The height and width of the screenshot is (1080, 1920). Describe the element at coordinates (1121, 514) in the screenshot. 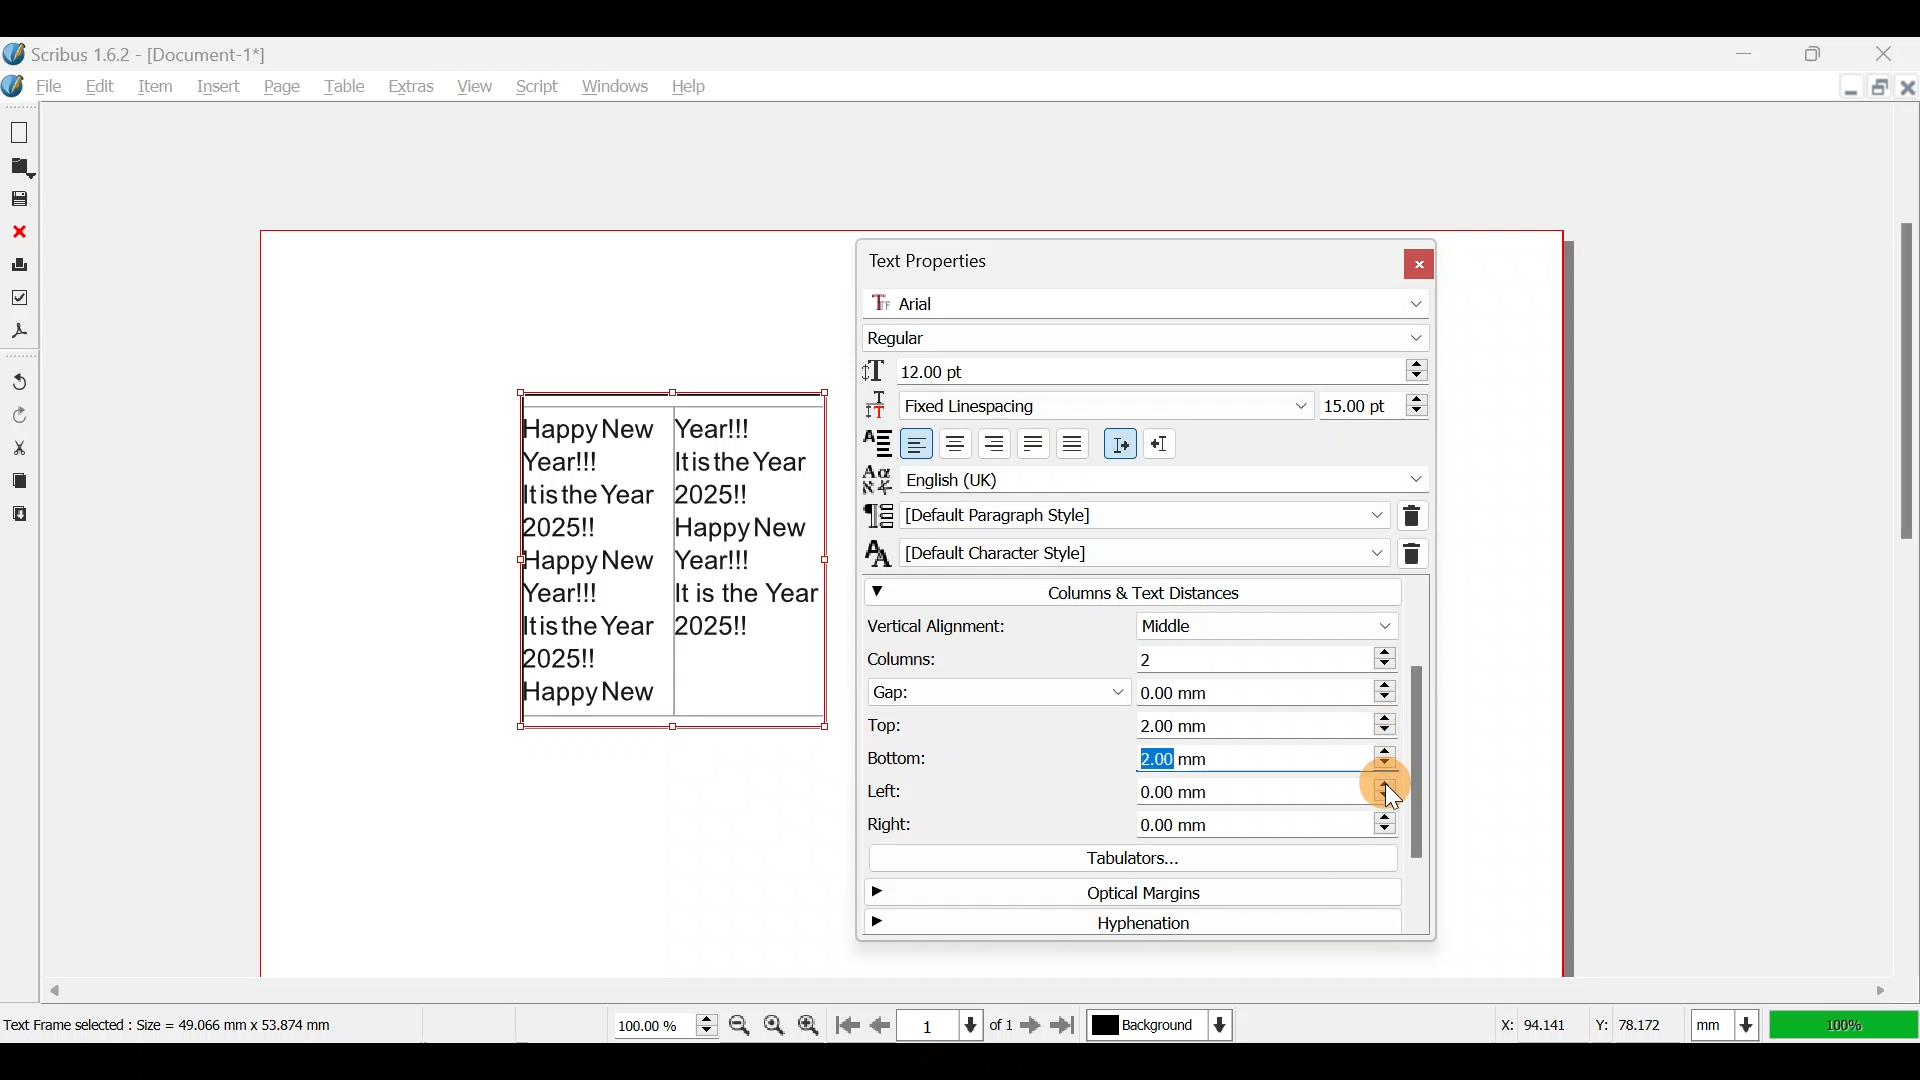

I see `Paragraph style of currently selected text/paragraph` at that location.